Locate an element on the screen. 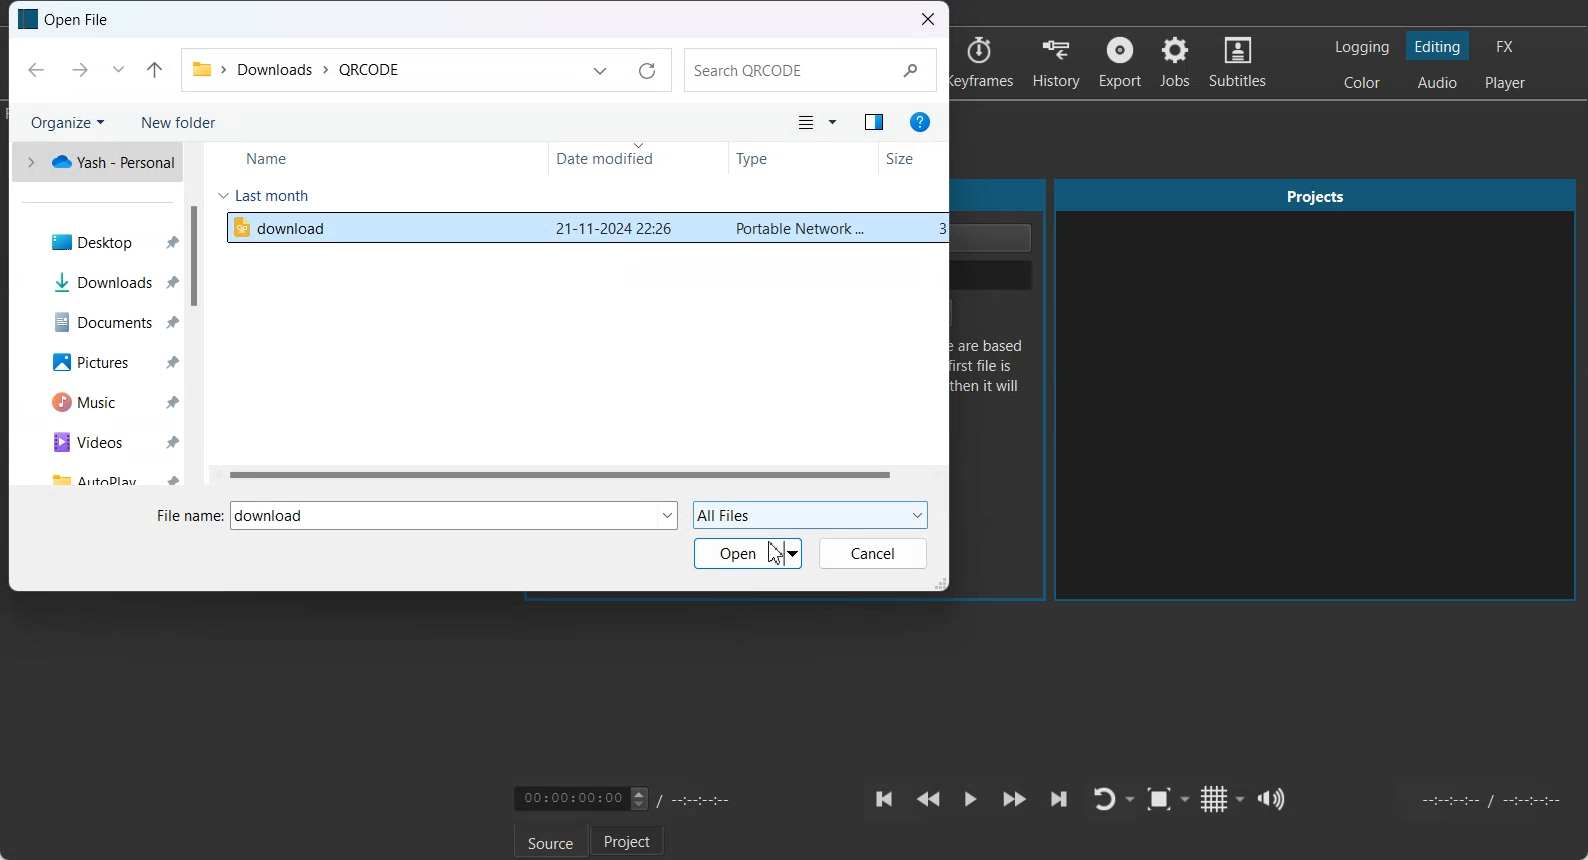 Image resolution: width=1588 pixels, height=860 pixels. Switching to the Effect layout is located at coordinates (1506, 46).